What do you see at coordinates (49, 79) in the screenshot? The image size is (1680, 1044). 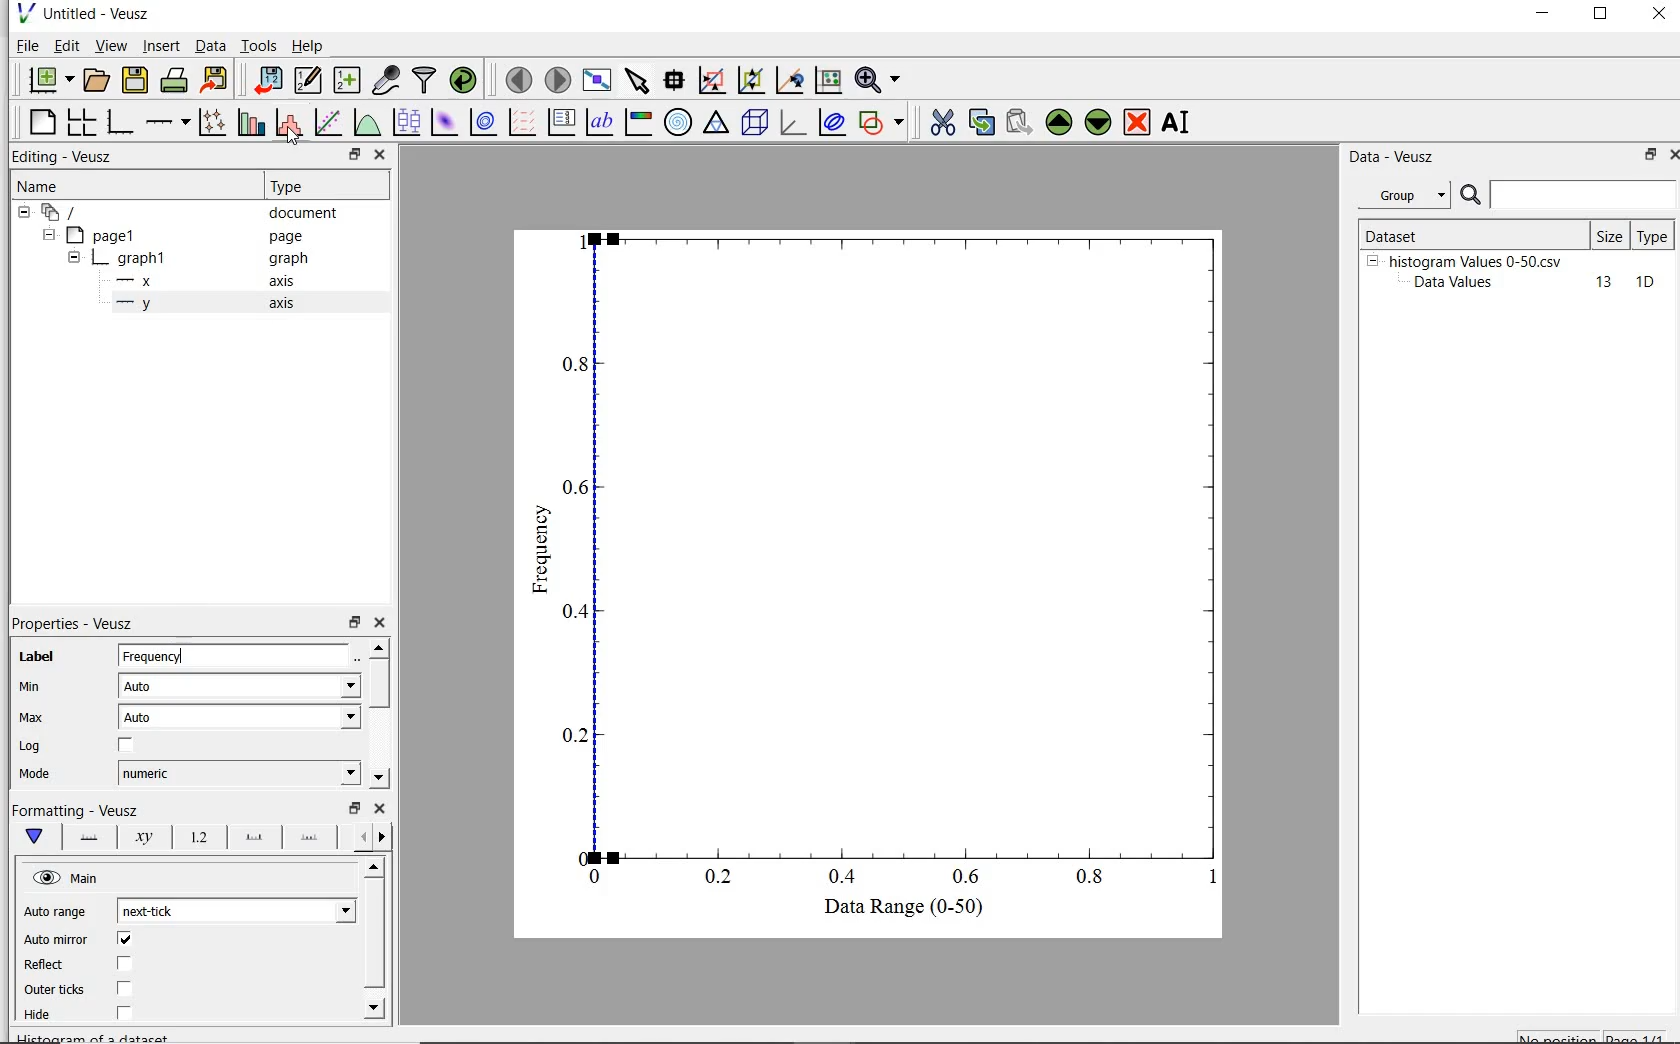 I see `new document` at bounding box center [49, 79].